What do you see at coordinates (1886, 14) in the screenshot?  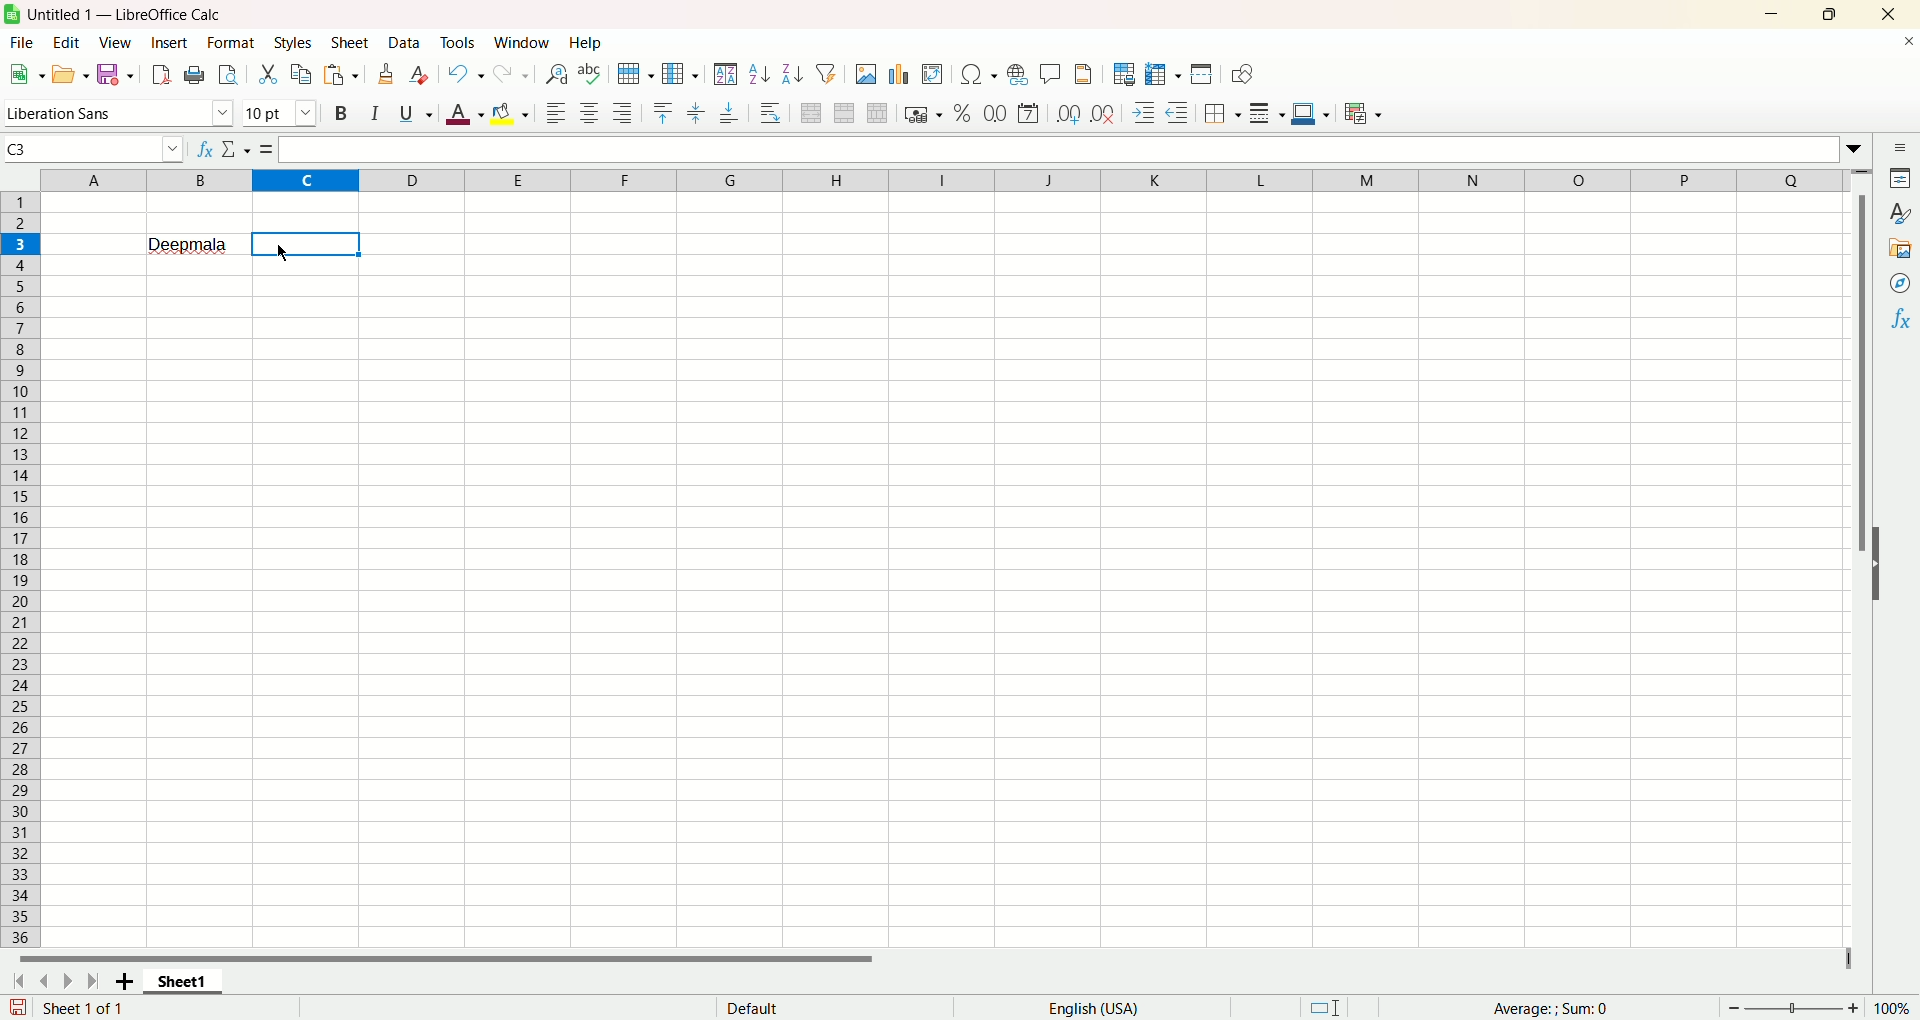 I see `close` at bounding box center [1886, 14].